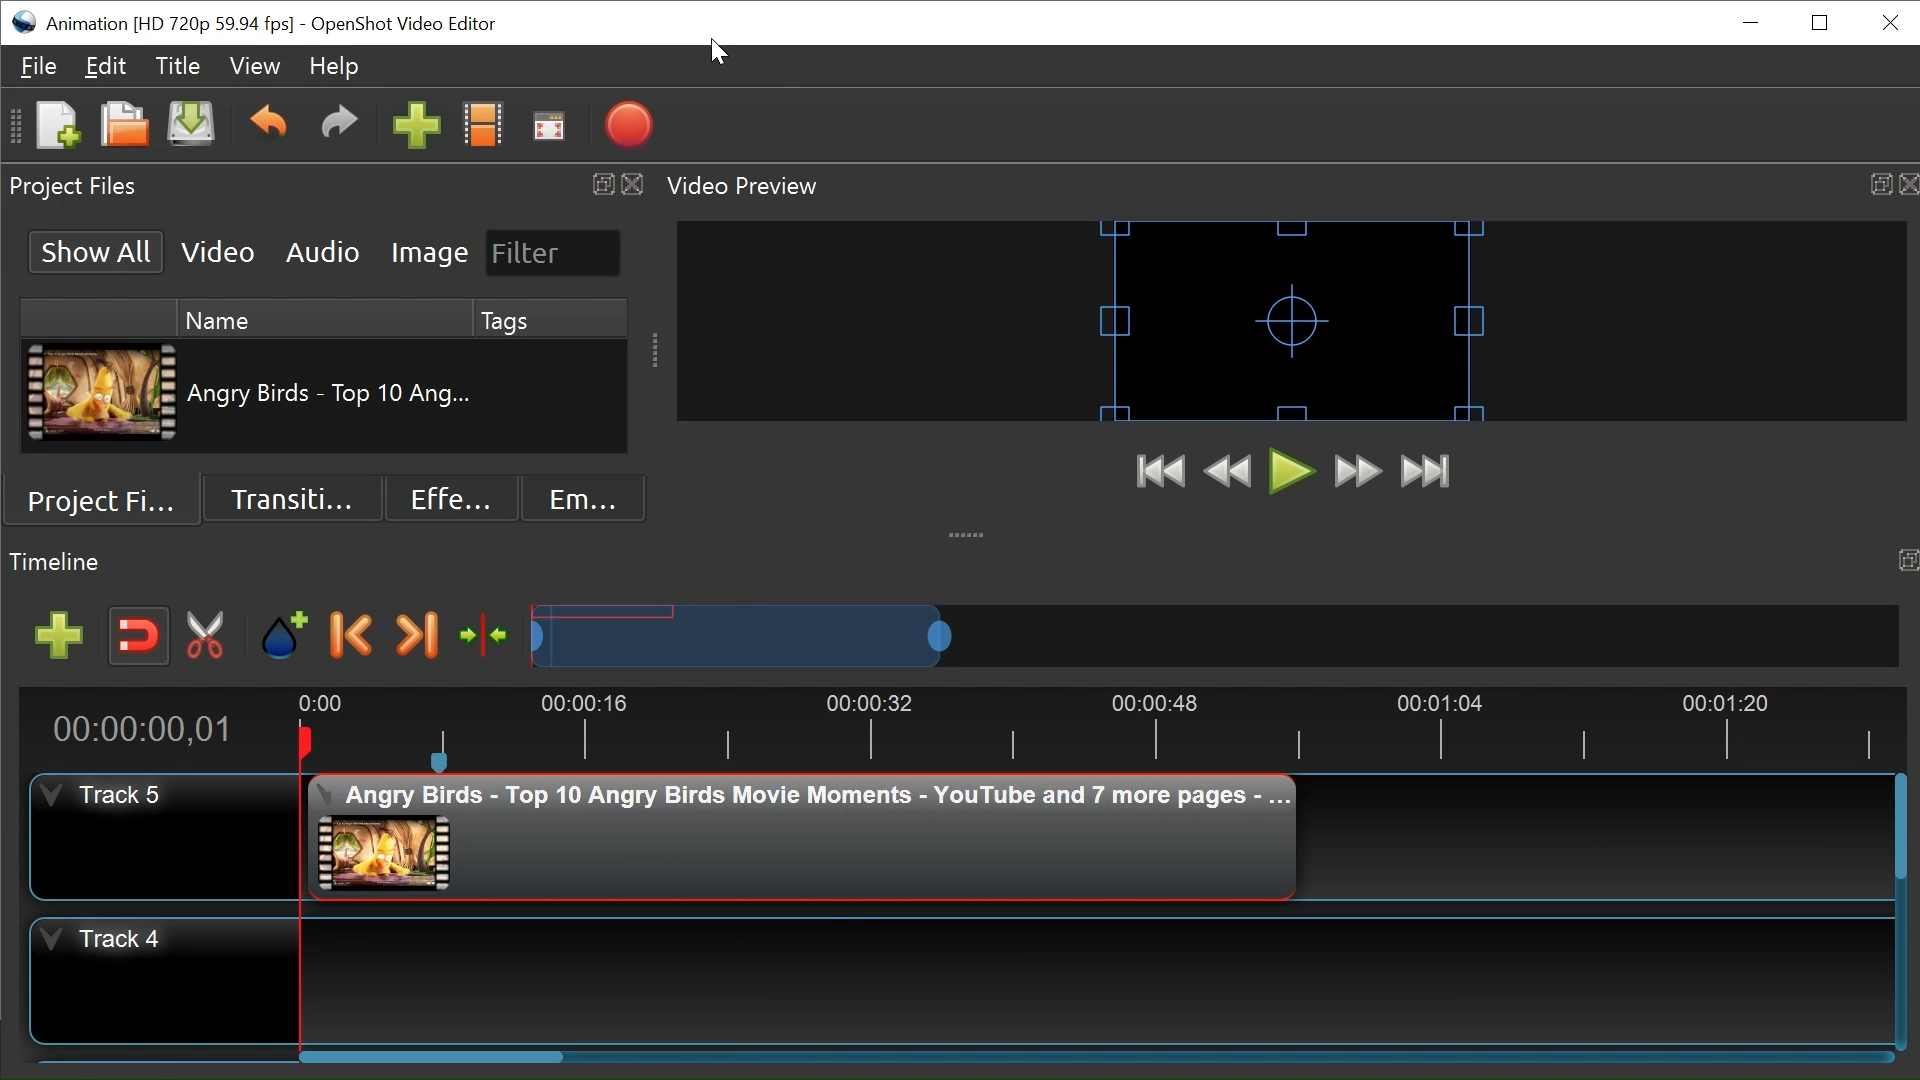 The width and height of the screenshot is (1920, 1080). What do you see at coordinates (1097, 731) in the screenshot?
I see `Timeline` at bounding box center [1097, 731].